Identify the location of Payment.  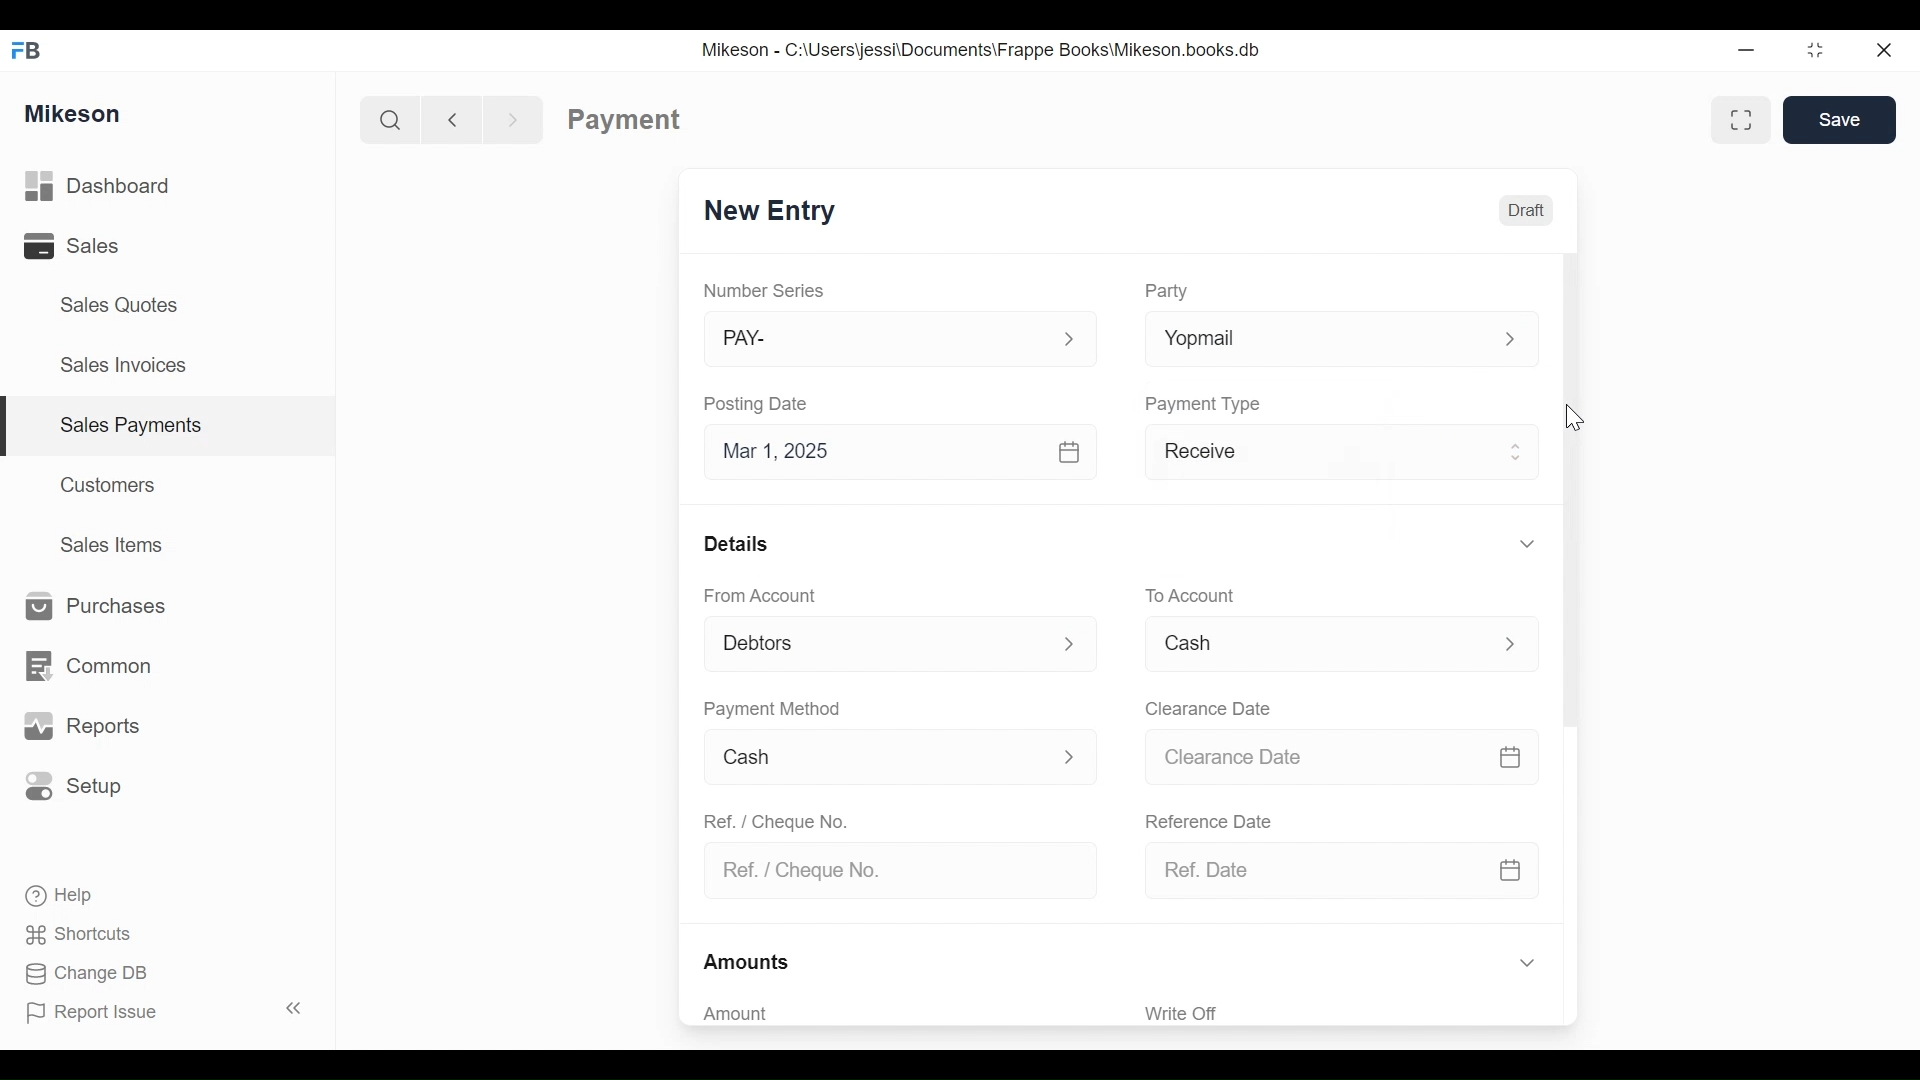
(623, 118).